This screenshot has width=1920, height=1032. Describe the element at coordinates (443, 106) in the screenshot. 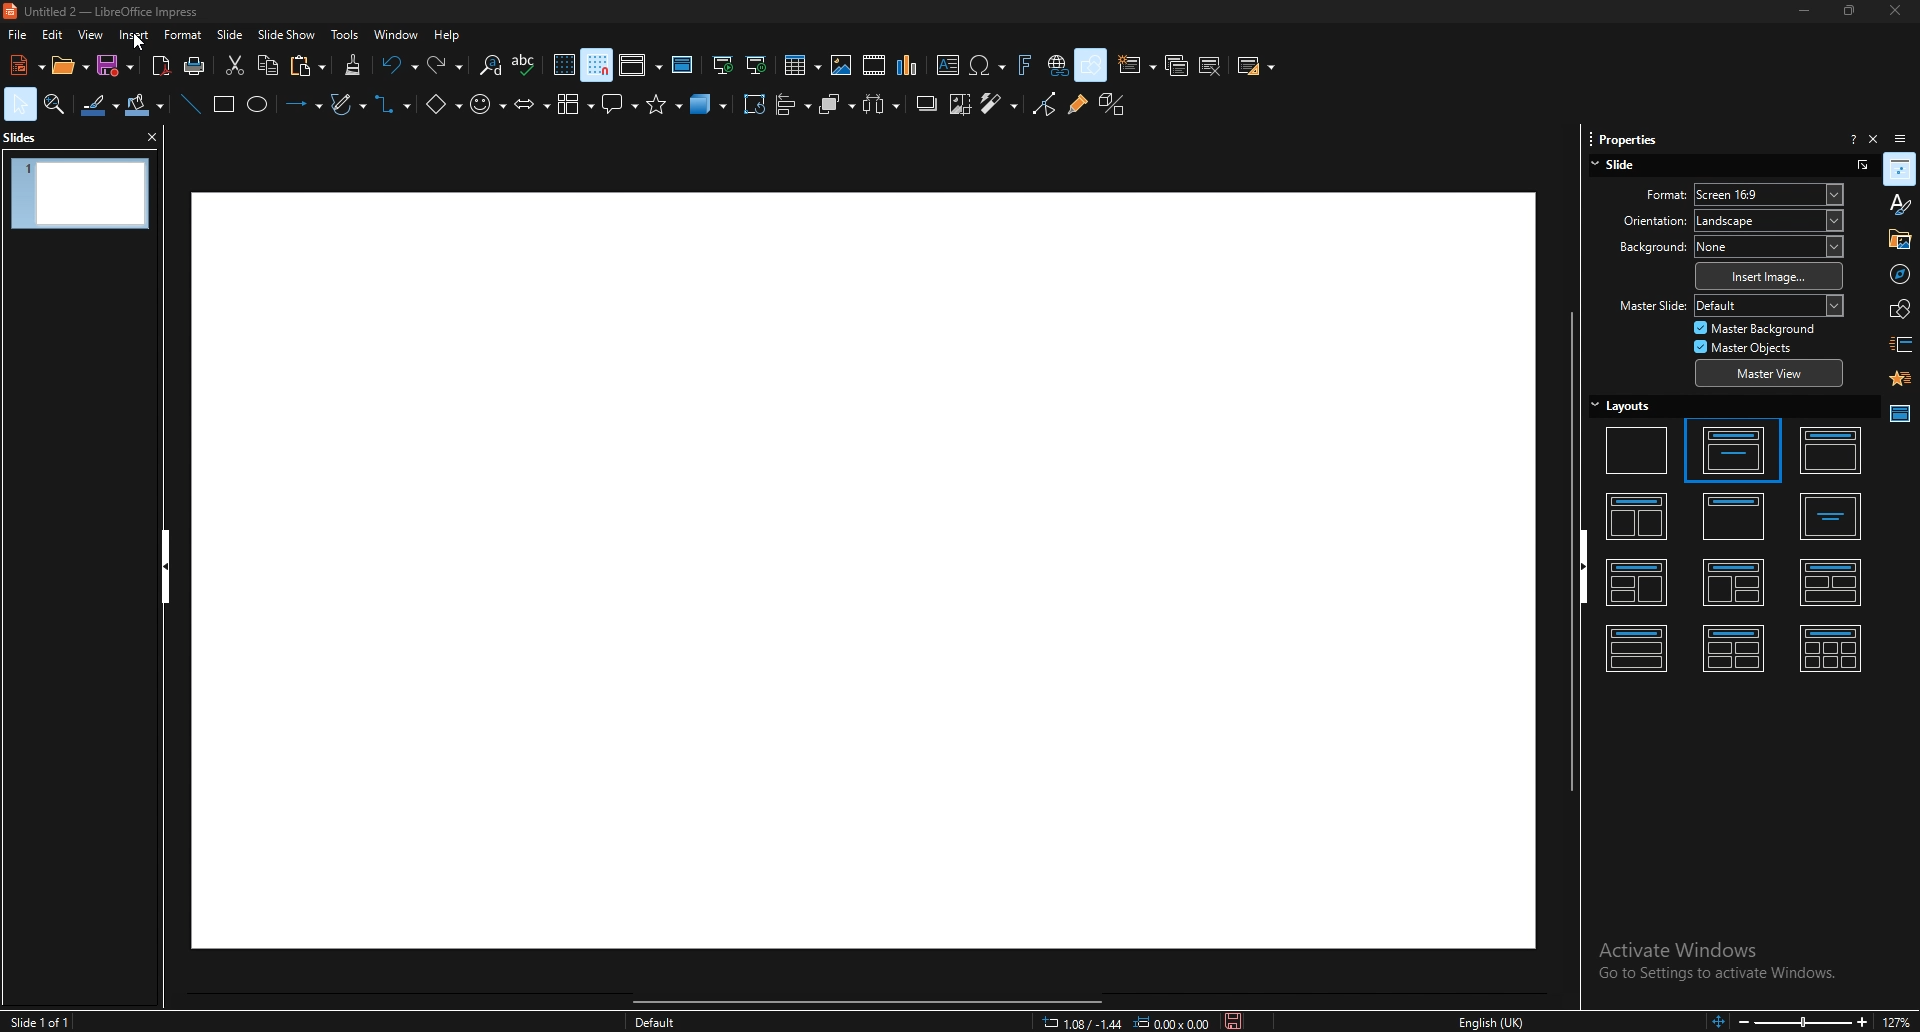

I see `basic shapes` at that location.